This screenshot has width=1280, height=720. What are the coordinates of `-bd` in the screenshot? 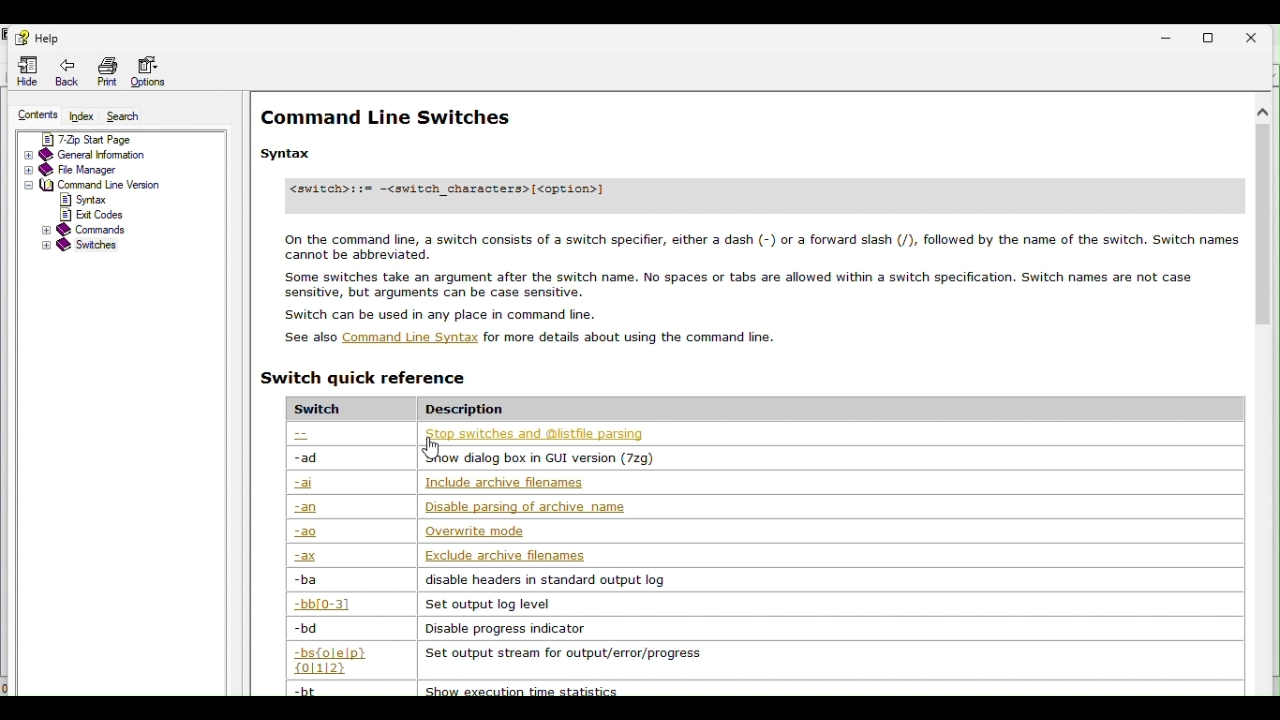 It's located at (309, 628).